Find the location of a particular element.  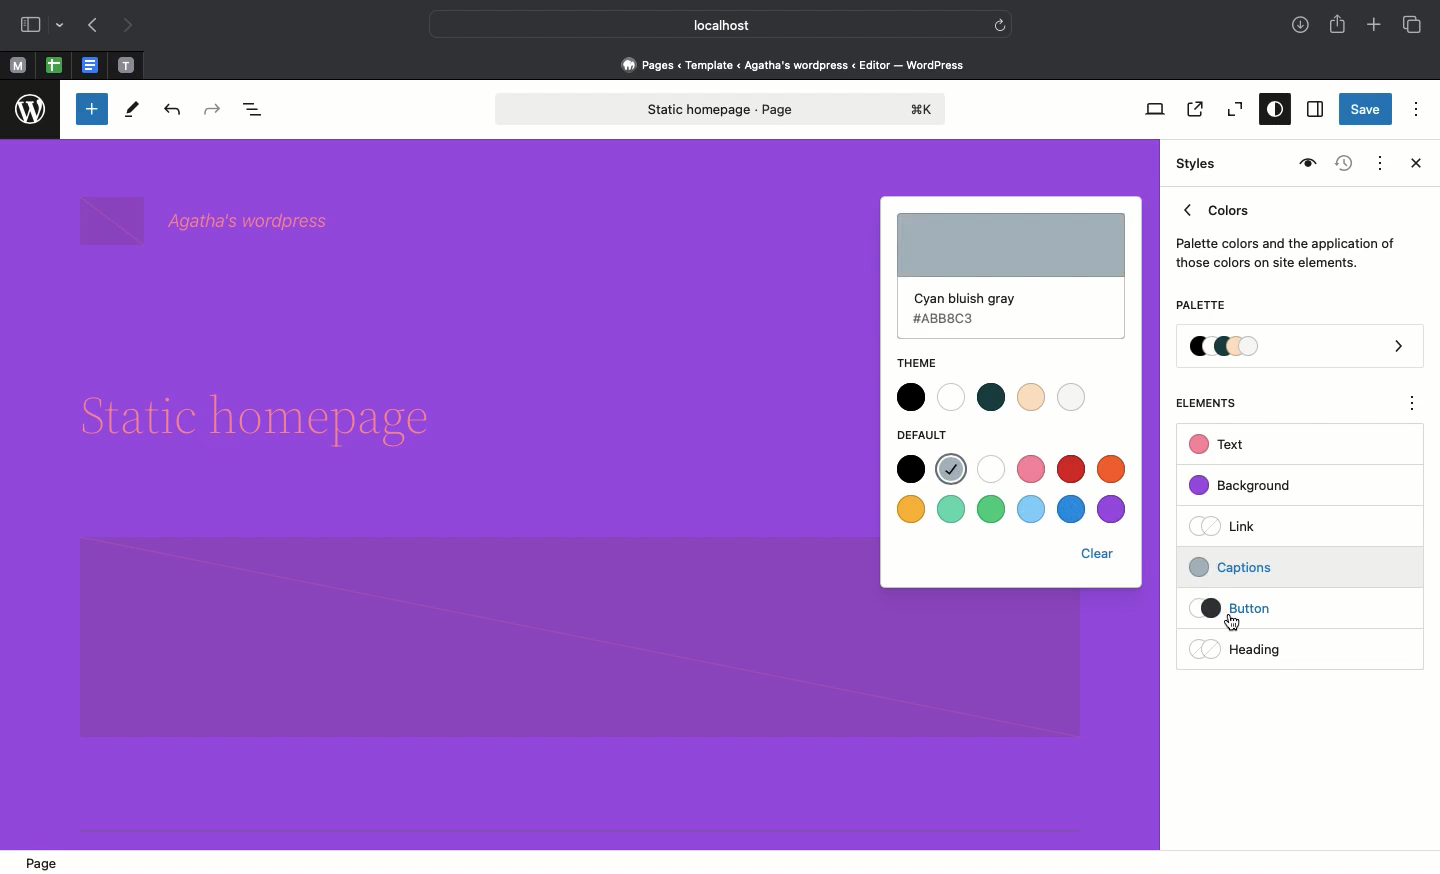

captions is located at coordinates (1266, 564).